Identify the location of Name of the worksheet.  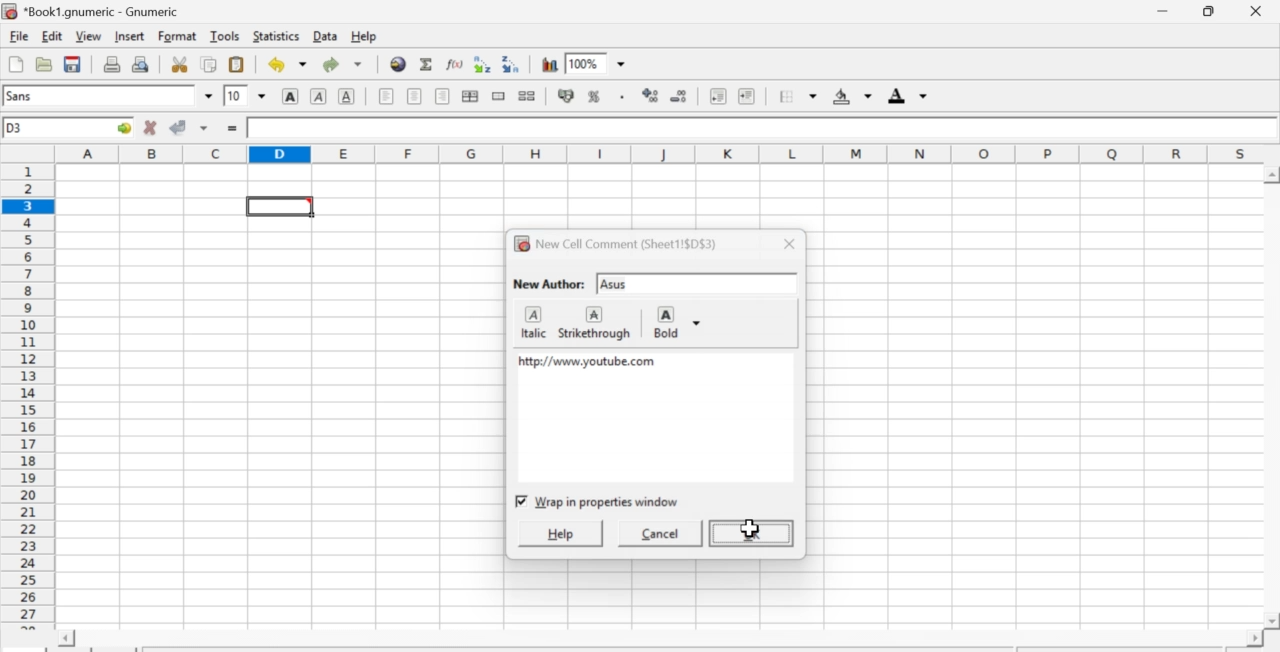
(105, 11).